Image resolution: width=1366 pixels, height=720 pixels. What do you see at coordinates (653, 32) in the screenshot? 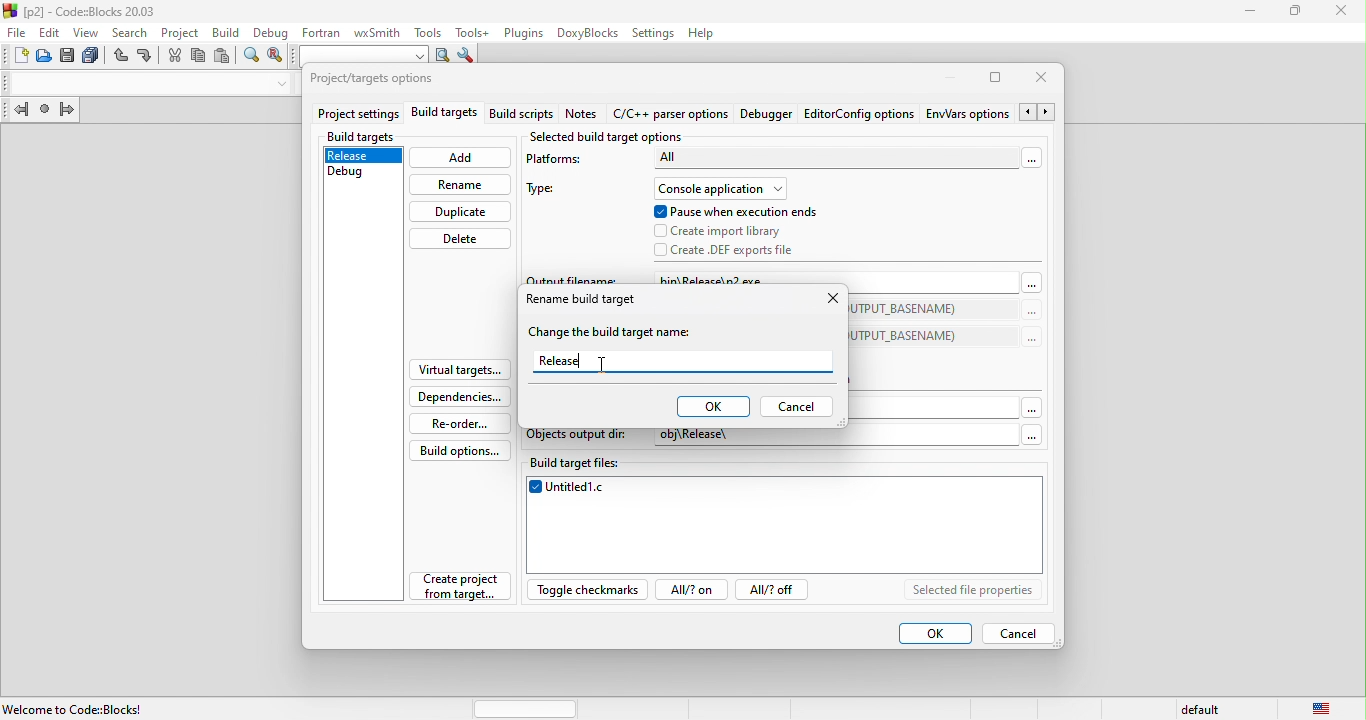
I see `settings` at bounding box center [653, 32].